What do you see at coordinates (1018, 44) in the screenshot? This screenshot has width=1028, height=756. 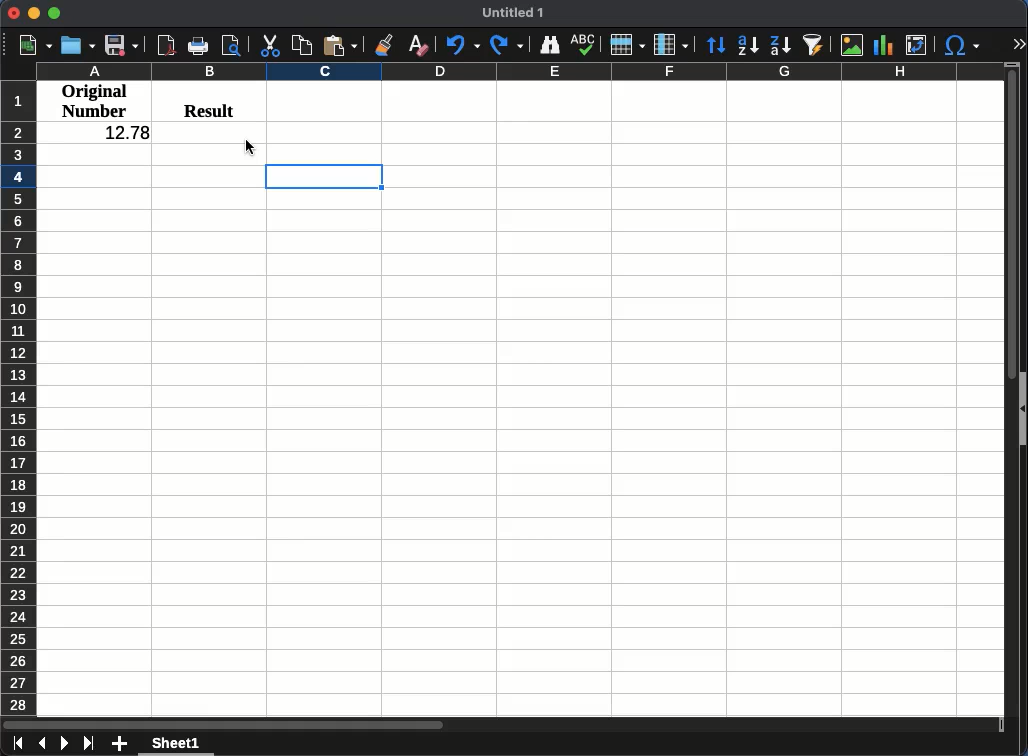 I see `expand` at bounding box center [1018, 44].